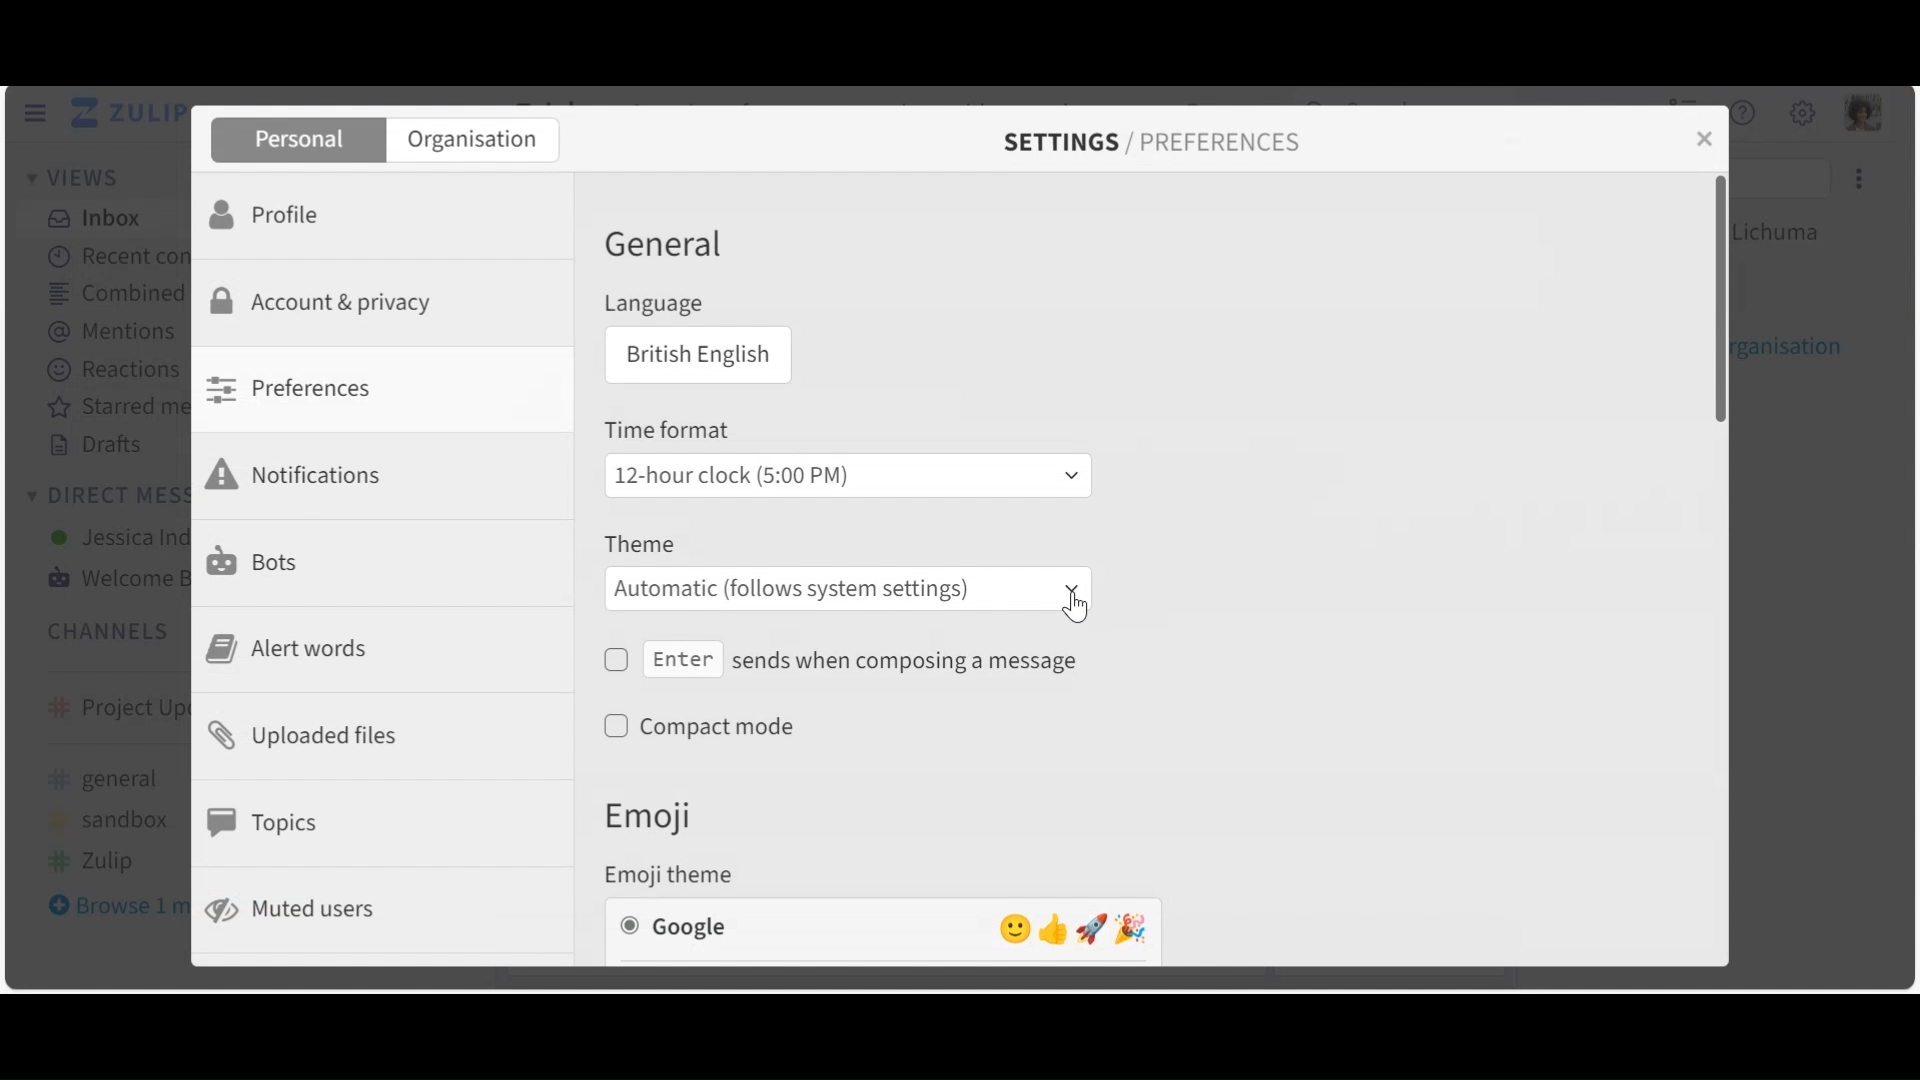  Describe the element at coordinates (665, 815) in the screenshot. I see `Emoji` at that location.